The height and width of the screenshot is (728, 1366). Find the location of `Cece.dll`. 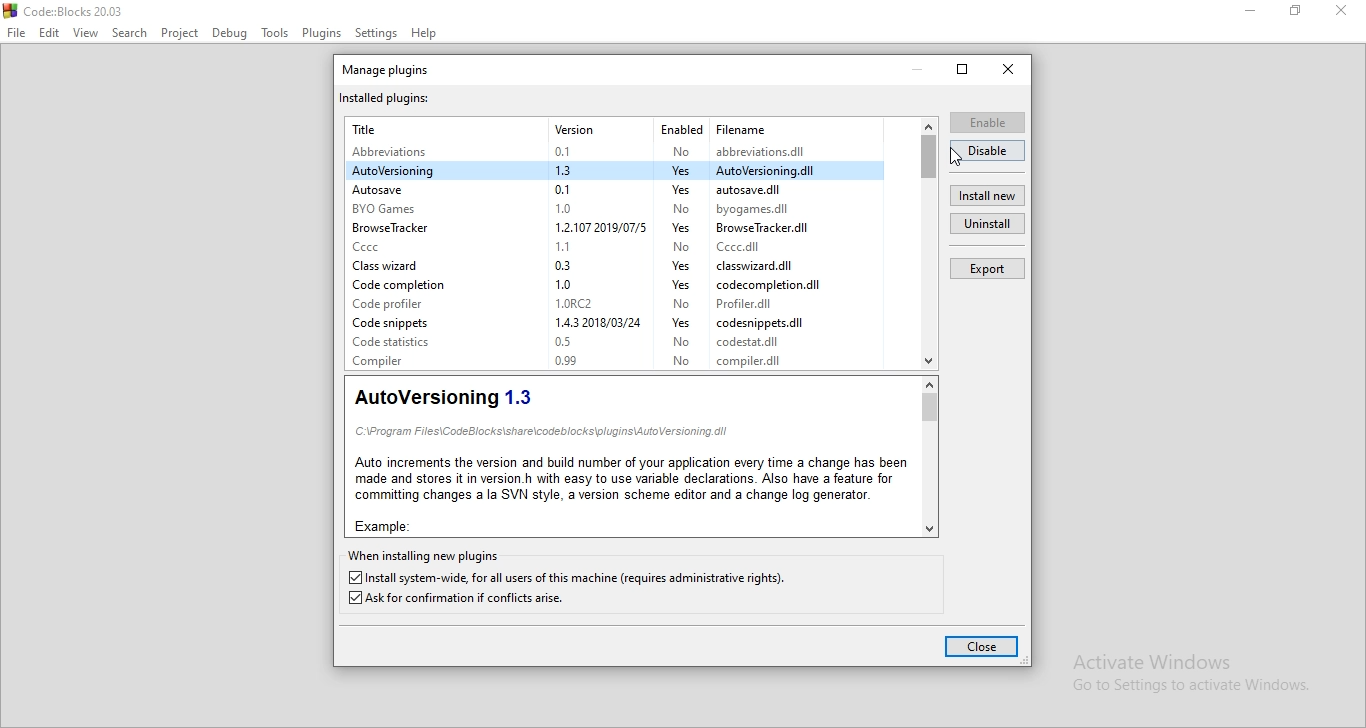

Cece.dll is located at coordinates (749, 247).